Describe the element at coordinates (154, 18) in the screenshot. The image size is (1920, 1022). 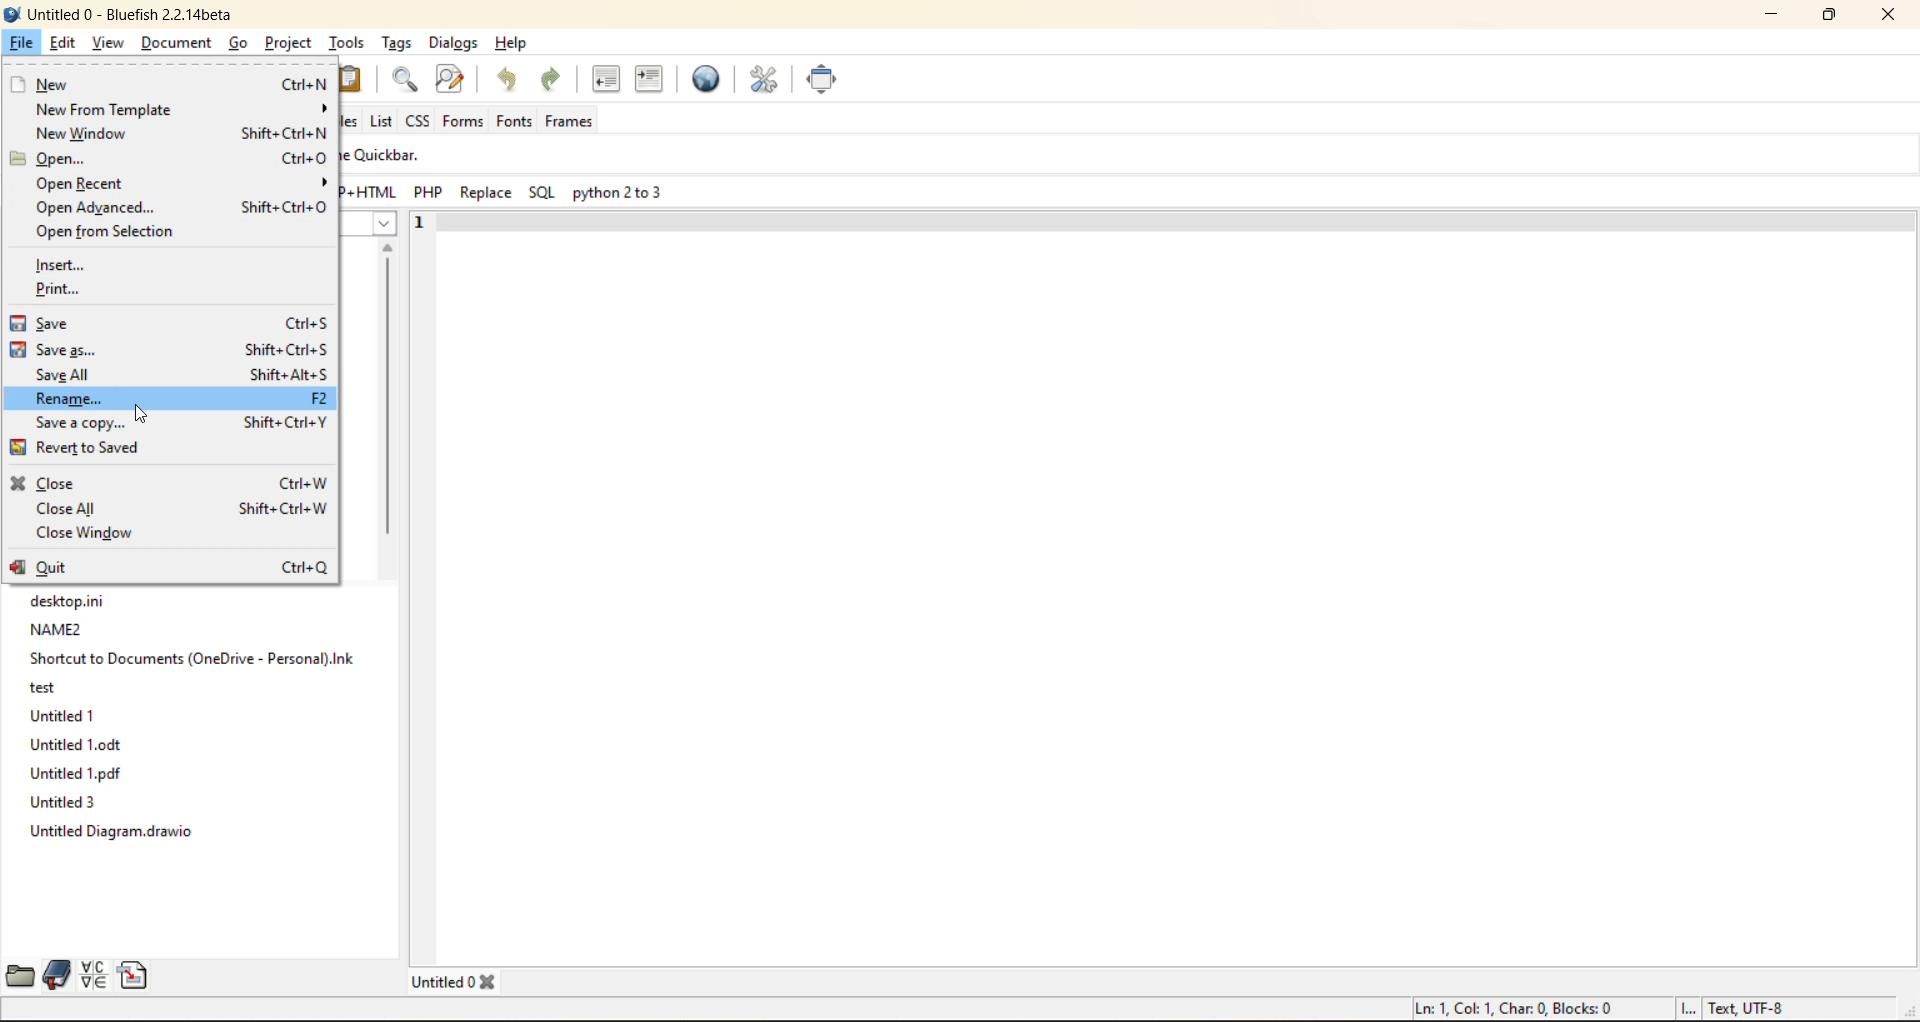
I see `file name and app name` at that location.